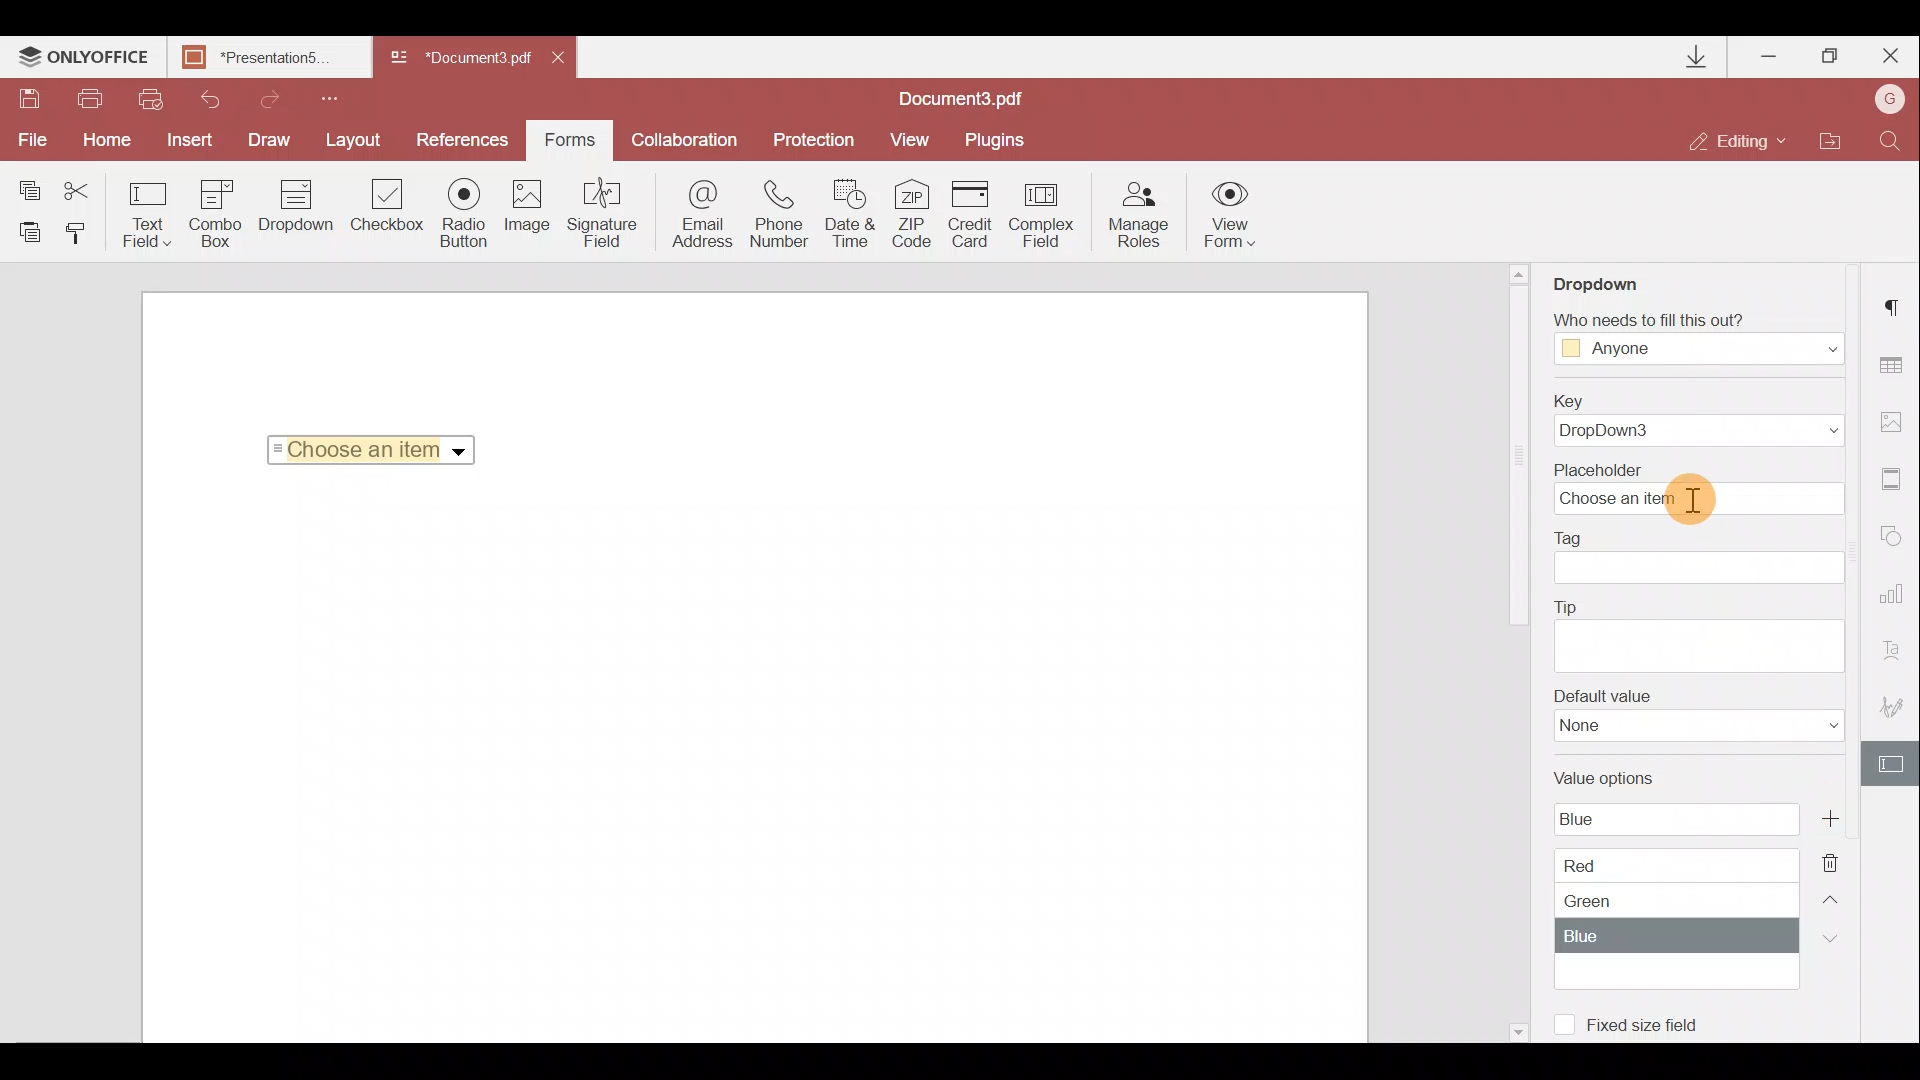 Image resolution: width=1920 pixels, height=1080 pixels. I want to click on Add, so click(1829, 818).